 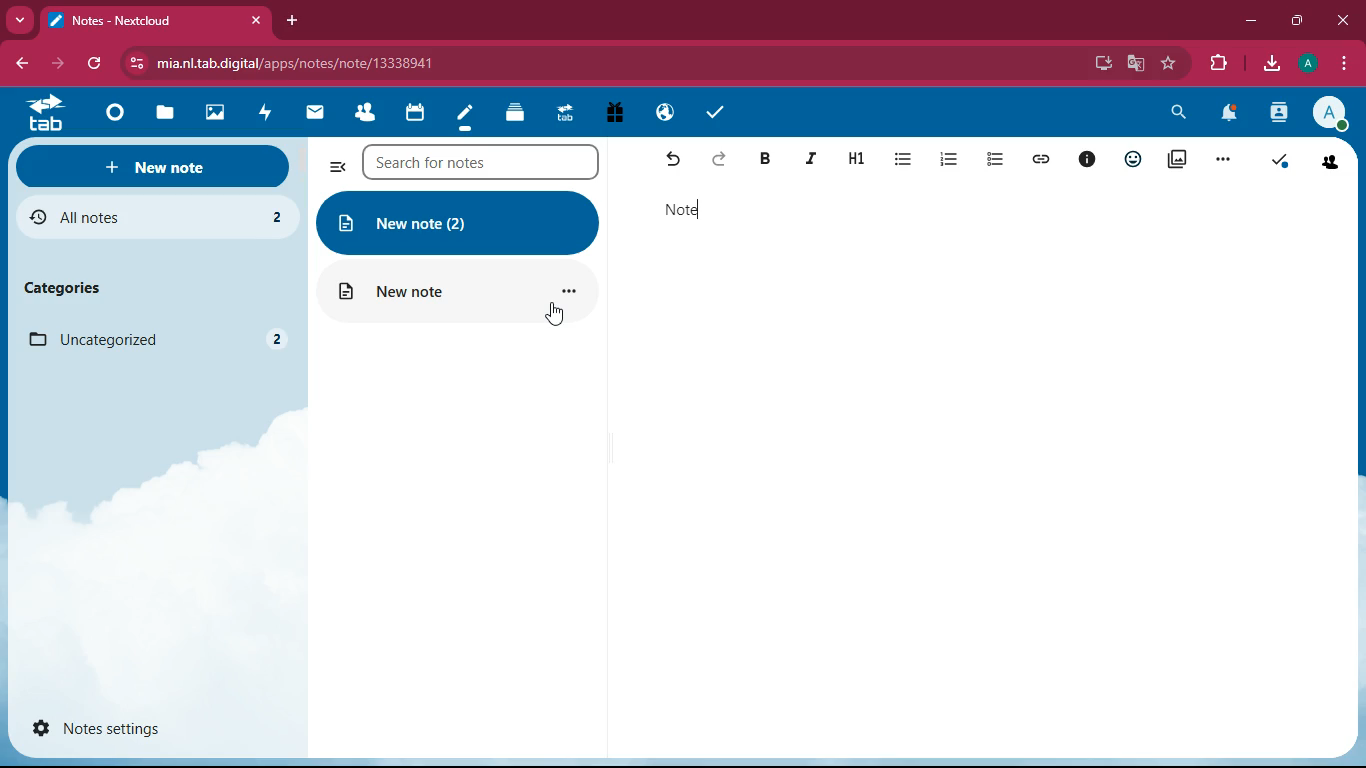 I want to click on forward, so click(x=59, y=63).